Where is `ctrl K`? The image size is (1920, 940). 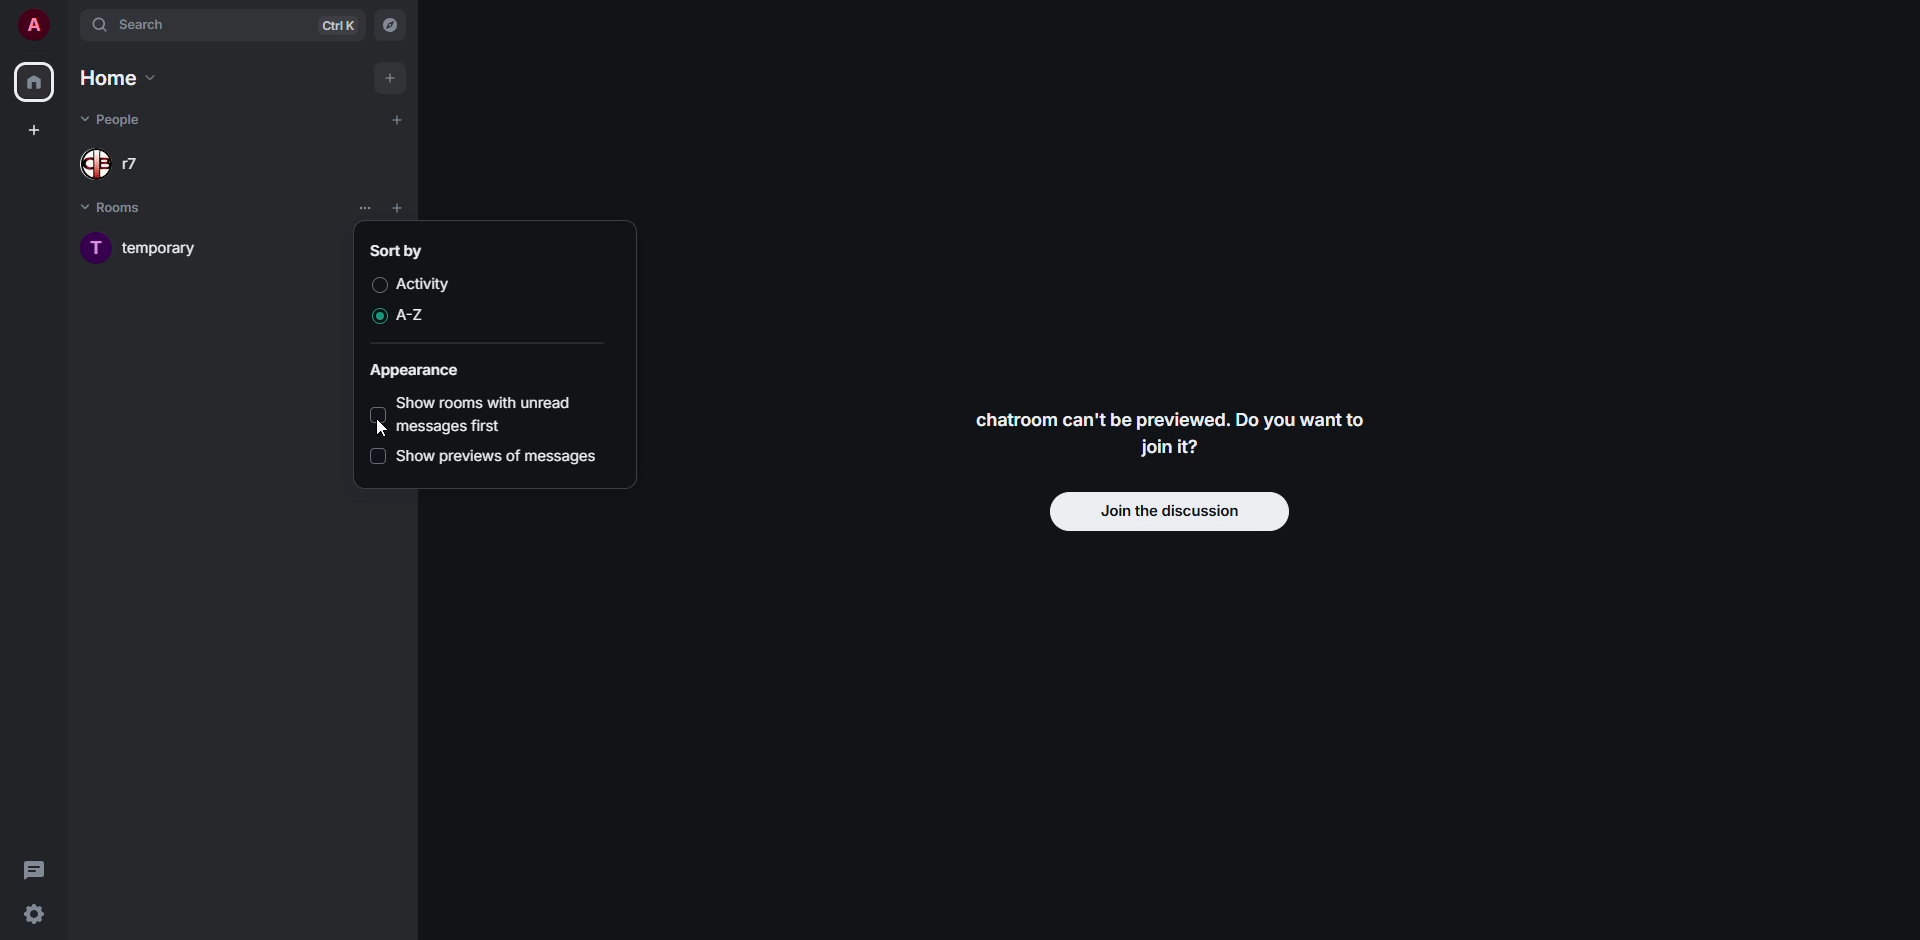 ctrl K is located at coordinates (338, 26).